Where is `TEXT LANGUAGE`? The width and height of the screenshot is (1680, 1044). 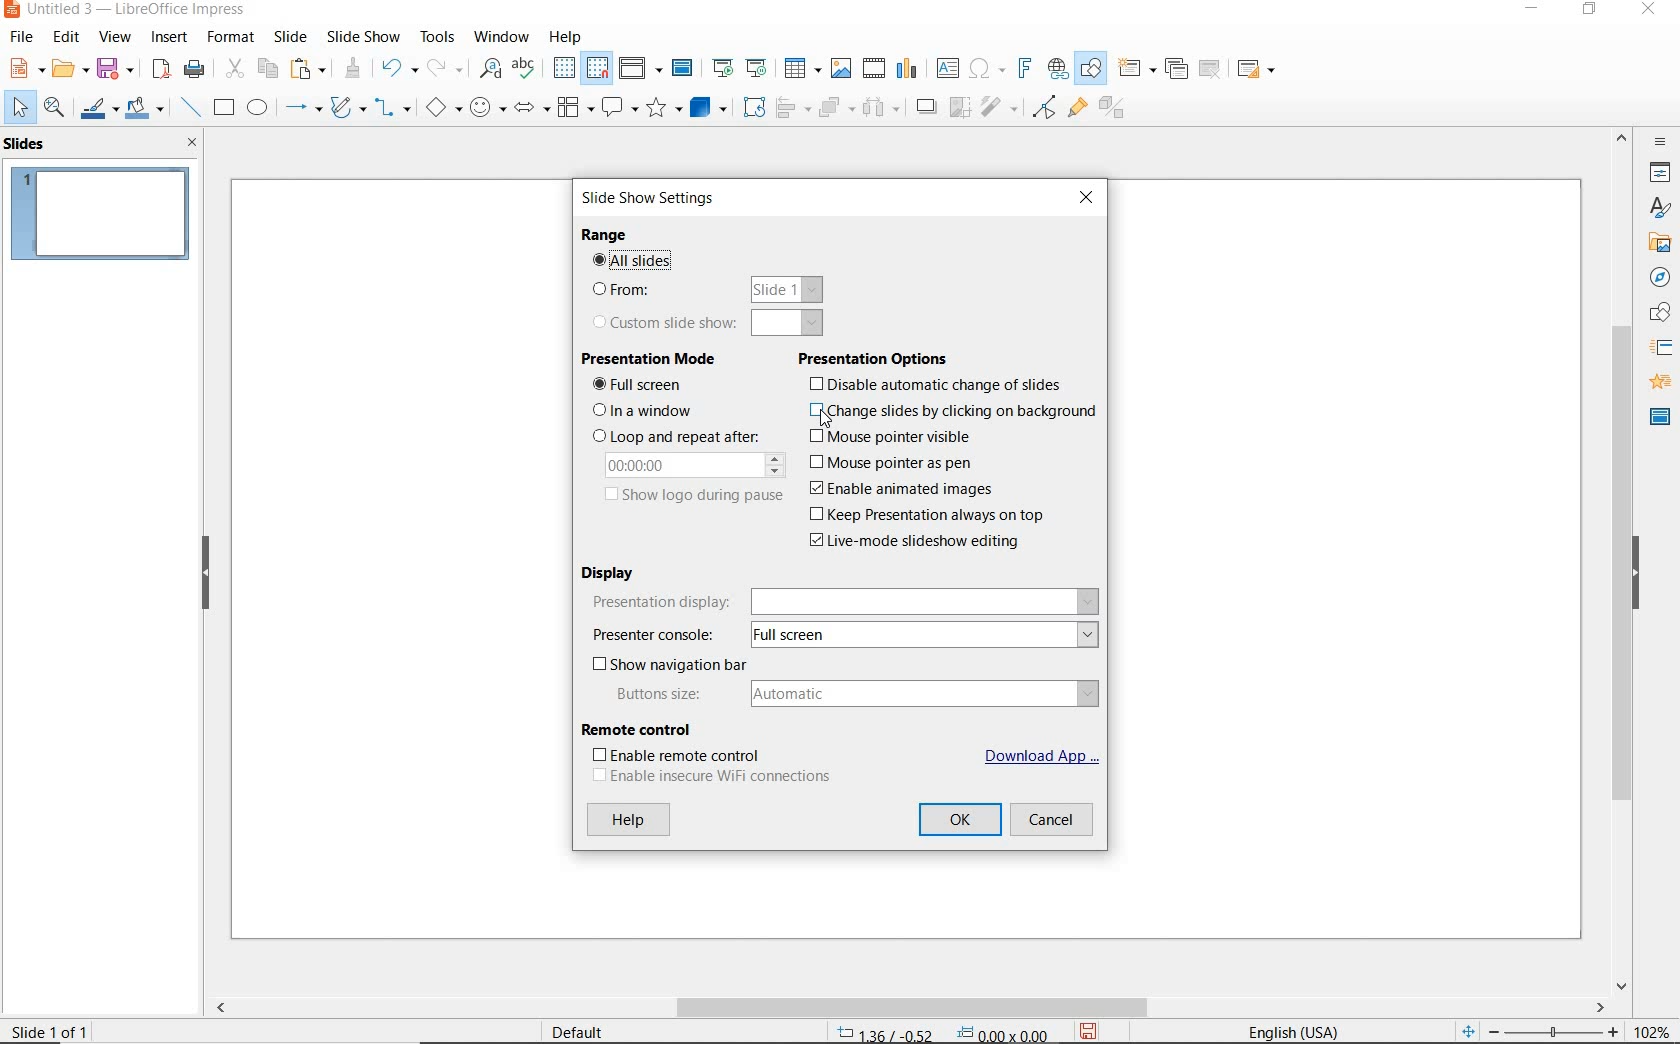
TEXT LANGUAGE is located at coordinates (1294, 1029).